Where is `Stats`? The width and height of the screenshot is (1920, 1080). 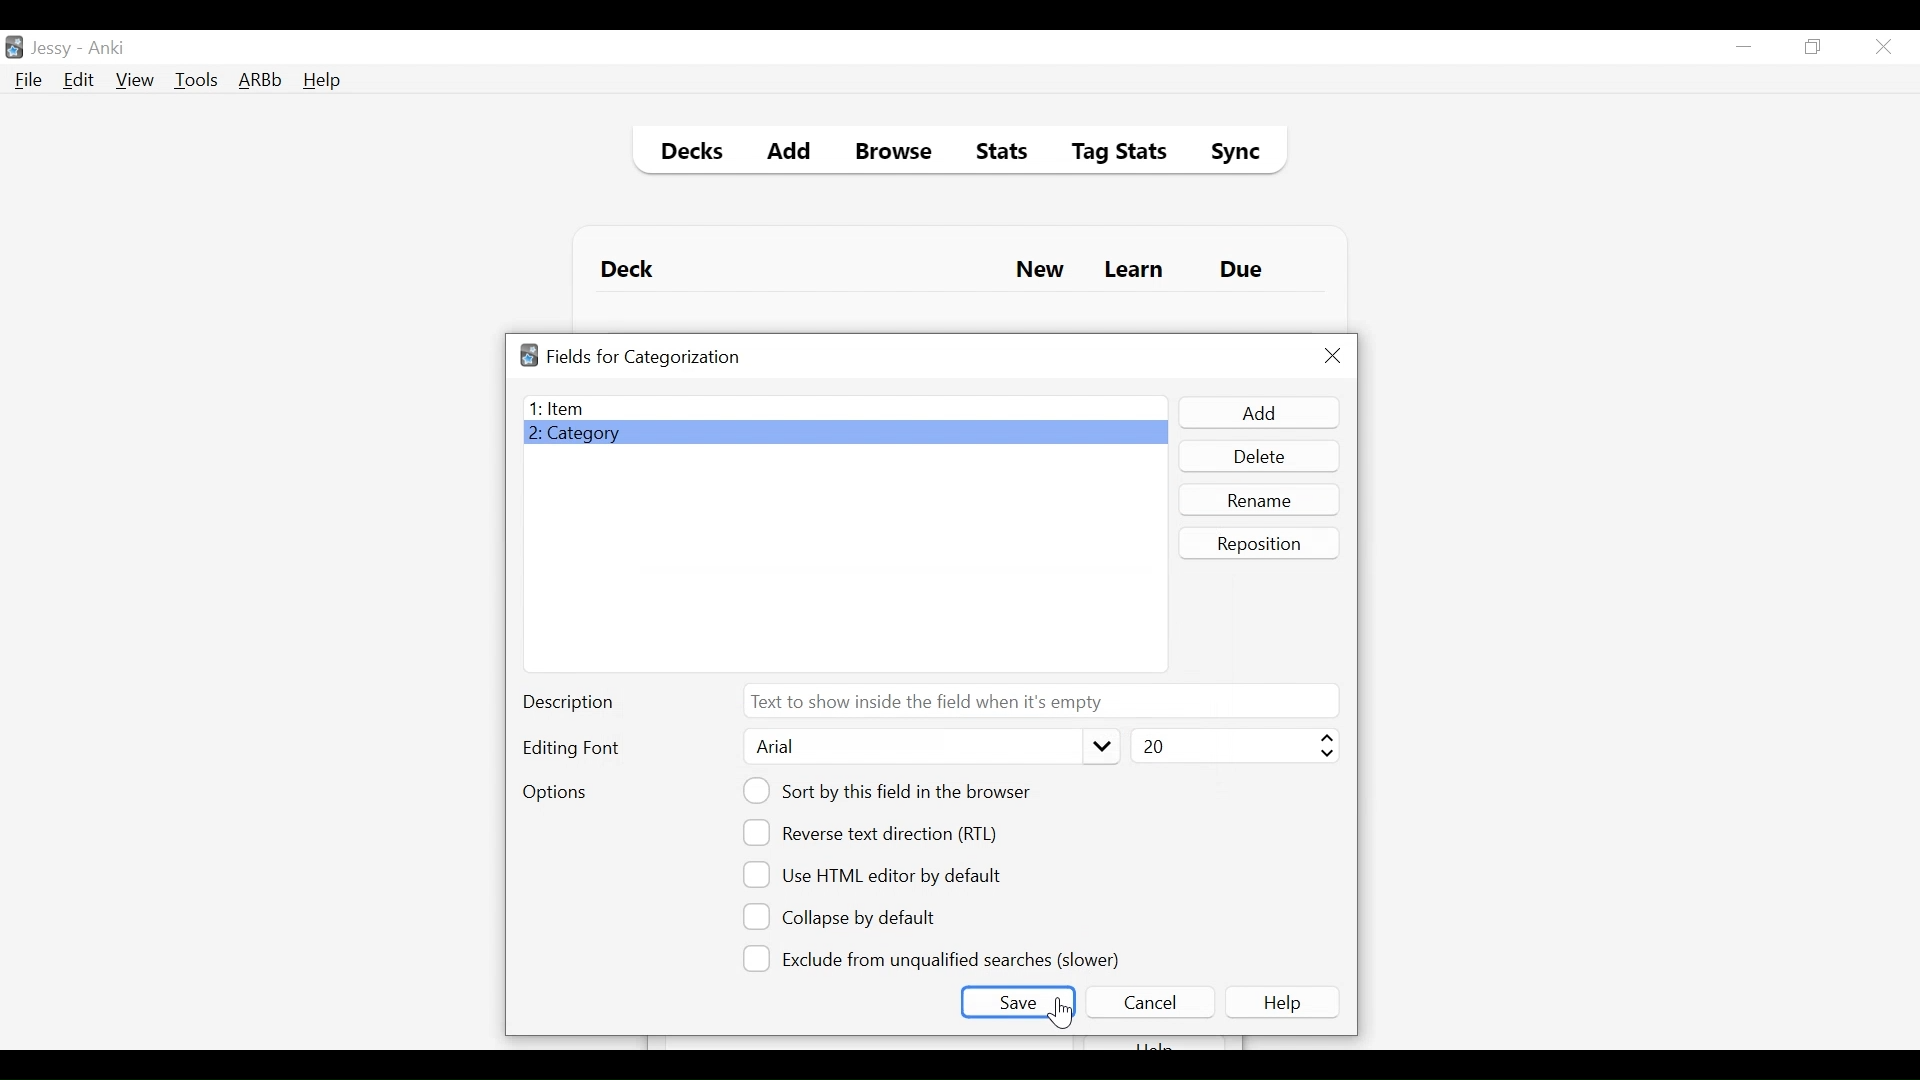 Stats is located at coordinates (995, 152).